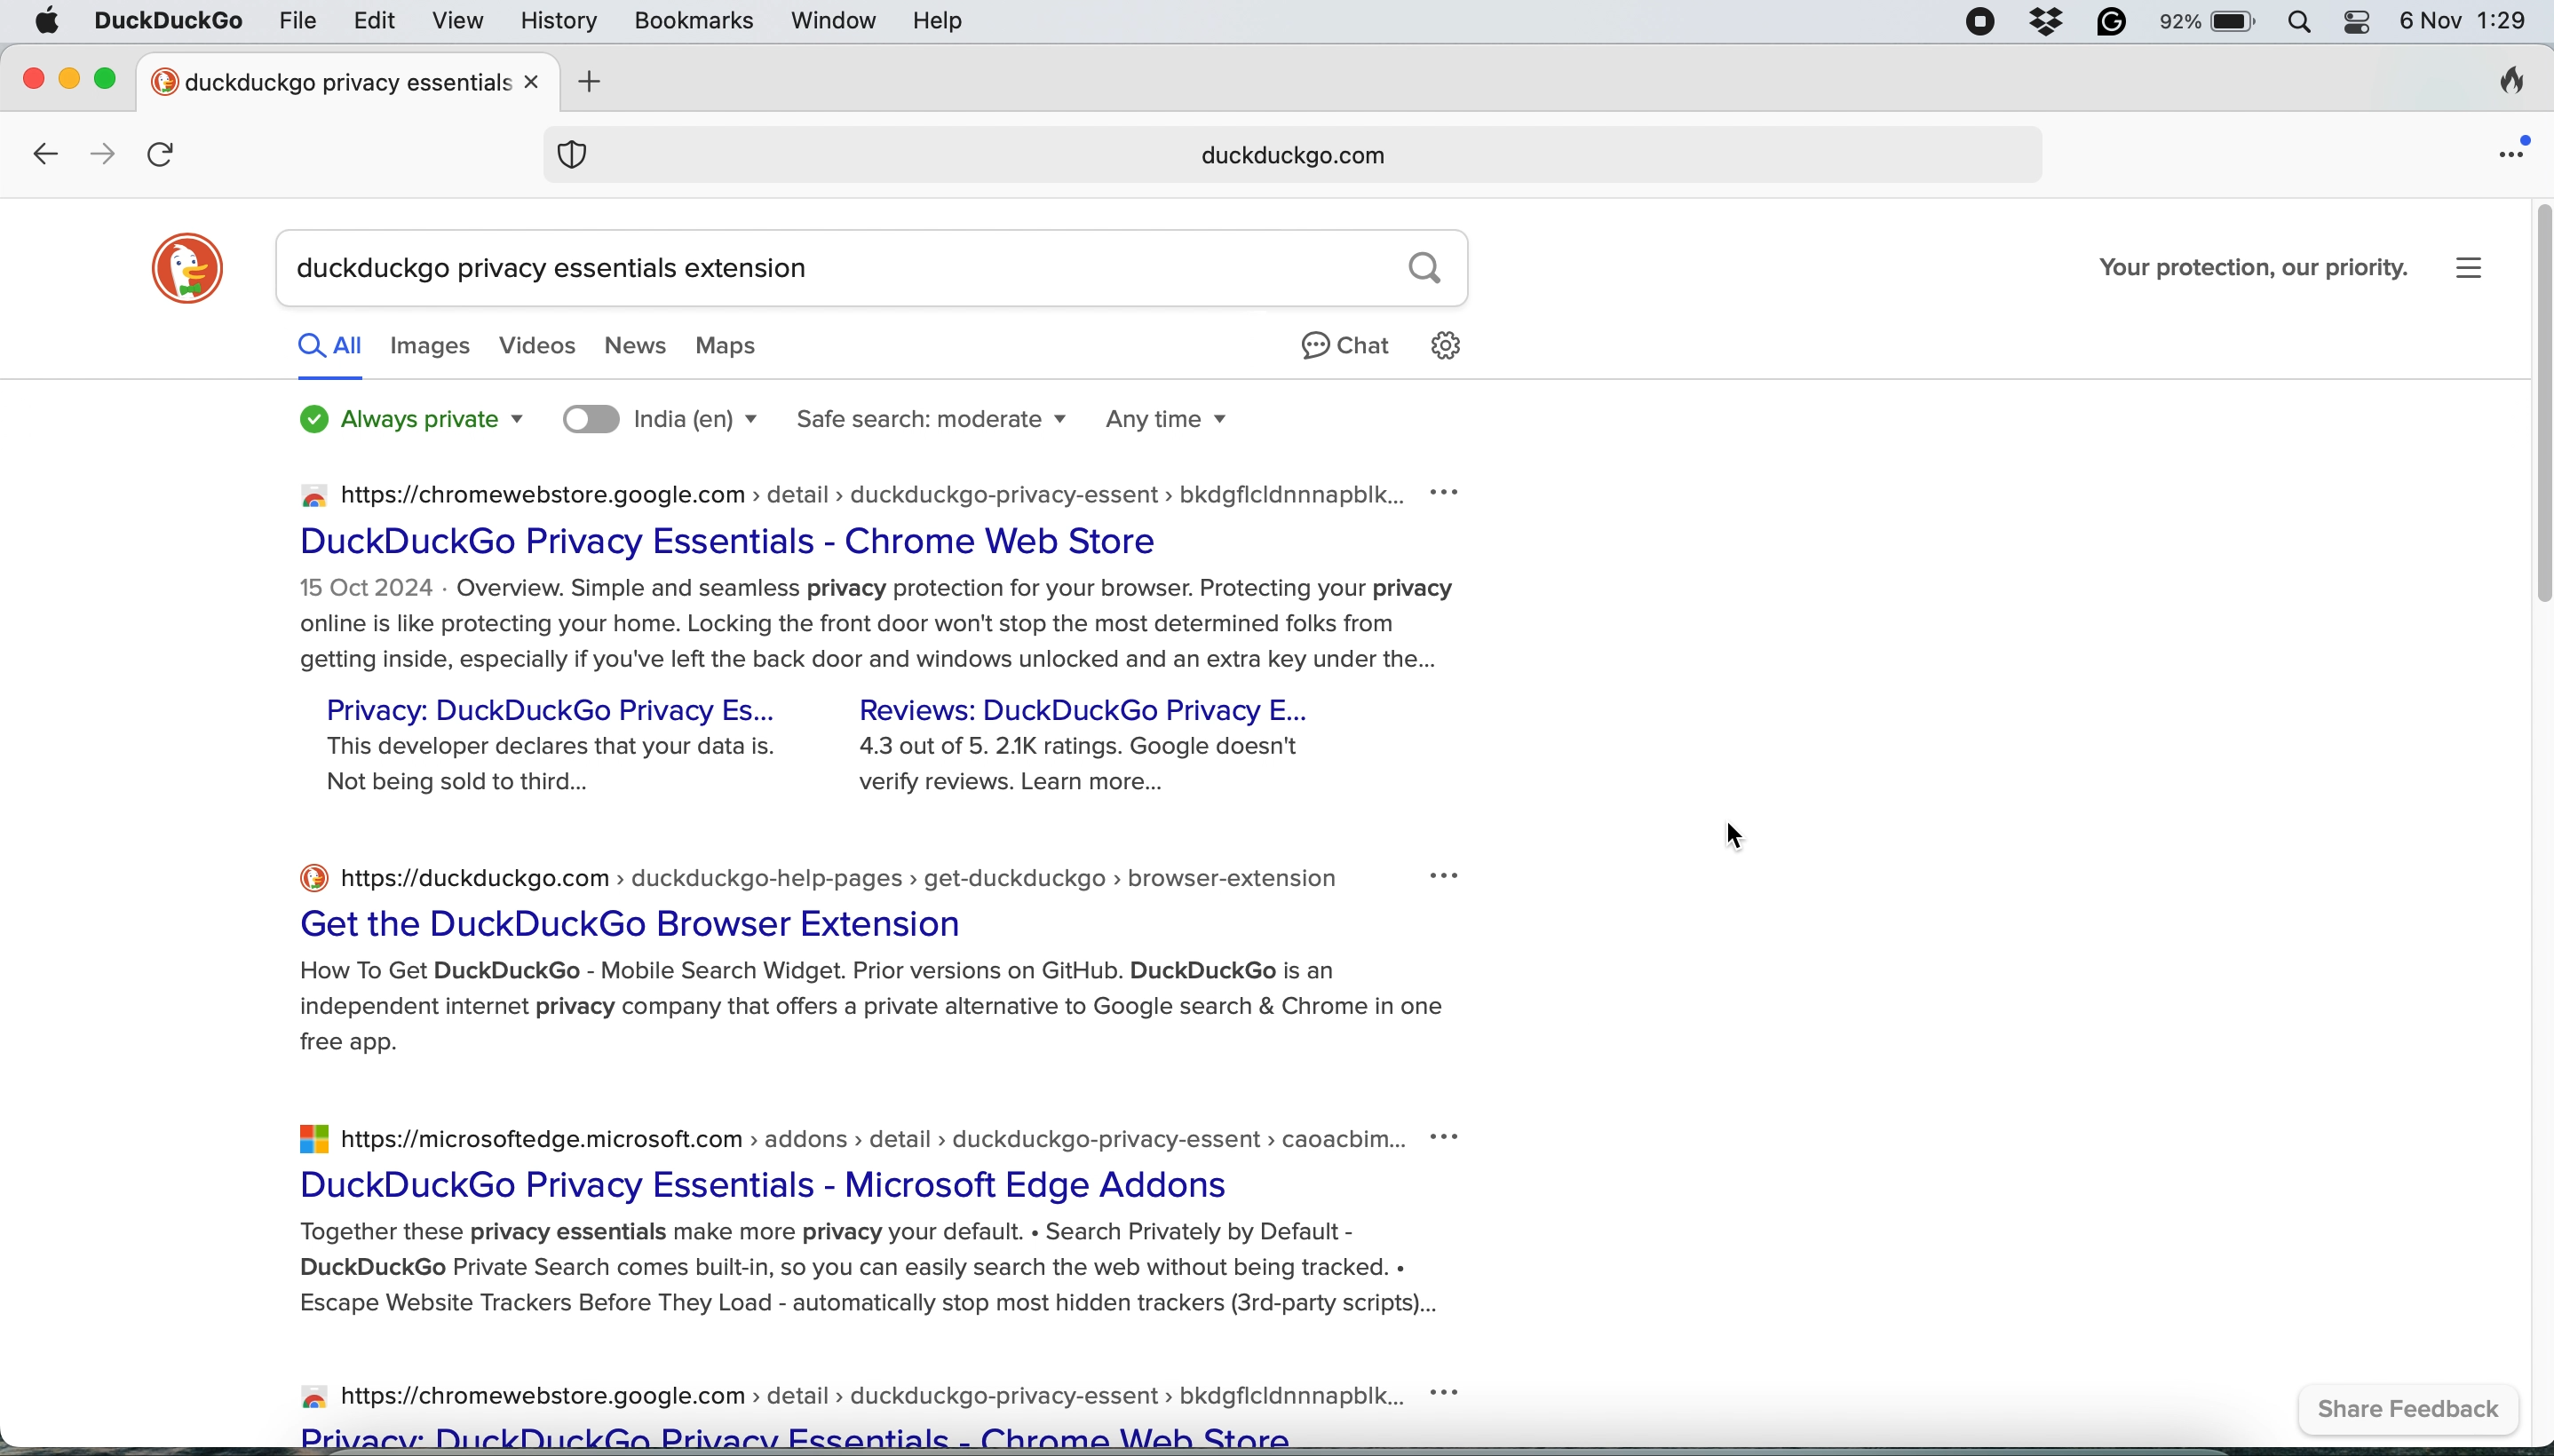  I want to click on all, so click(331, 349).